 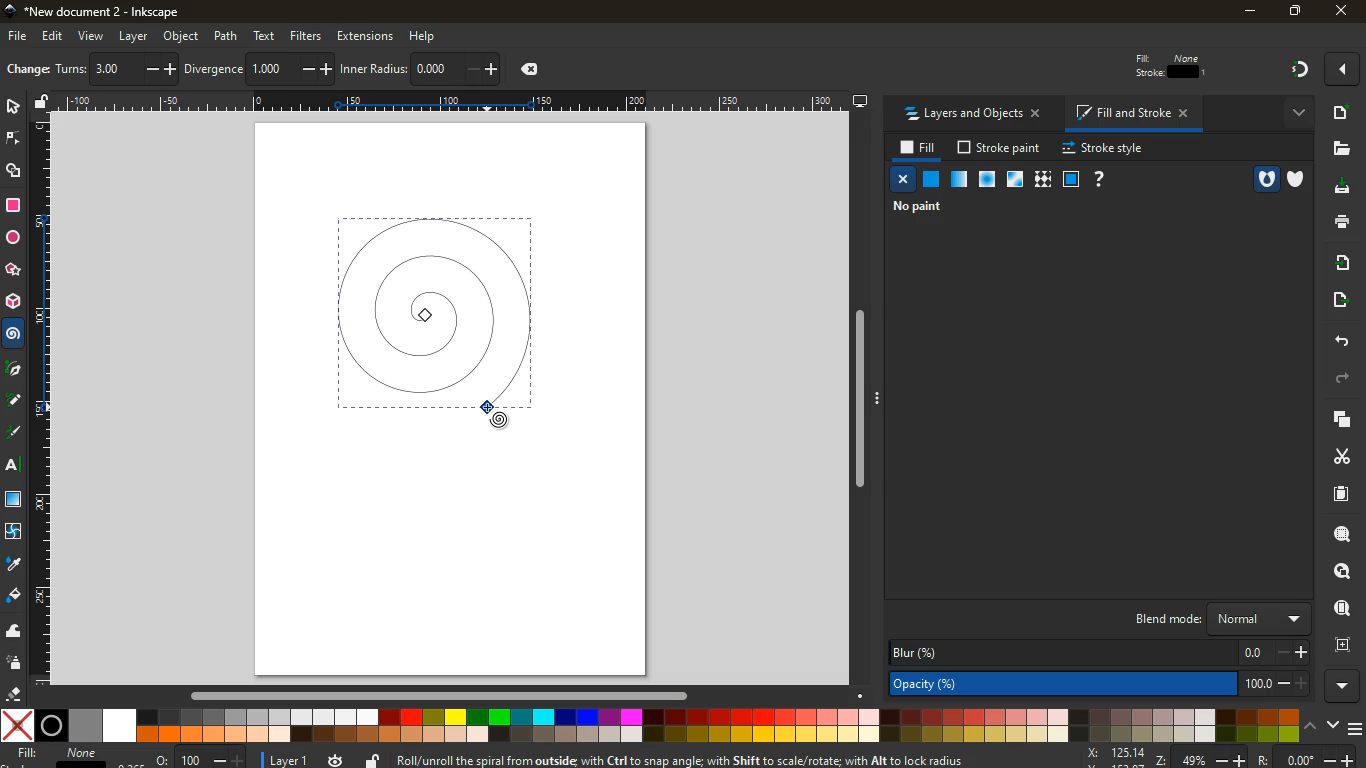 What do you see at coordinates (194, 758) in the screenshot?
I see `o` at bounding box center [194, 758].